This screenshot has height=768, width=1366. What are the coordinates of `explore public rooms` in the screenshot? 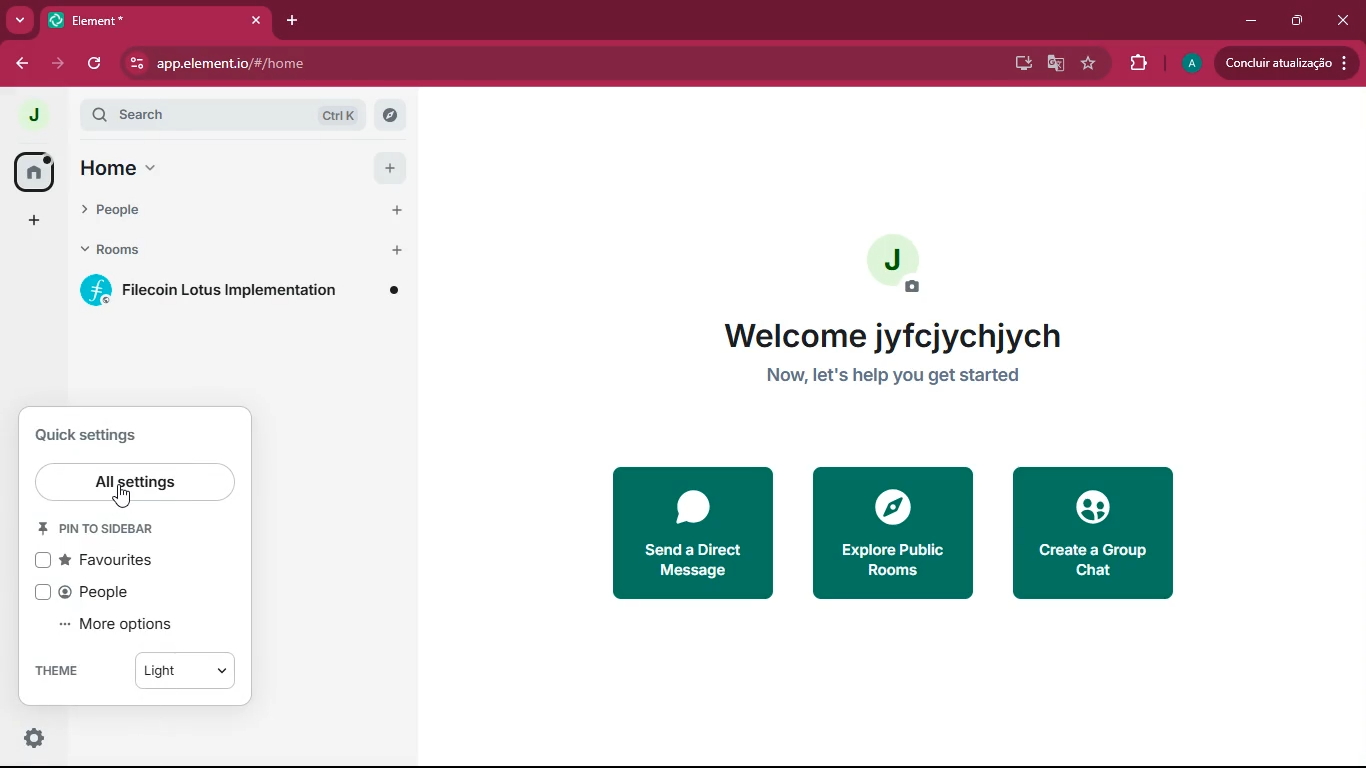 It's located at (895, 535).